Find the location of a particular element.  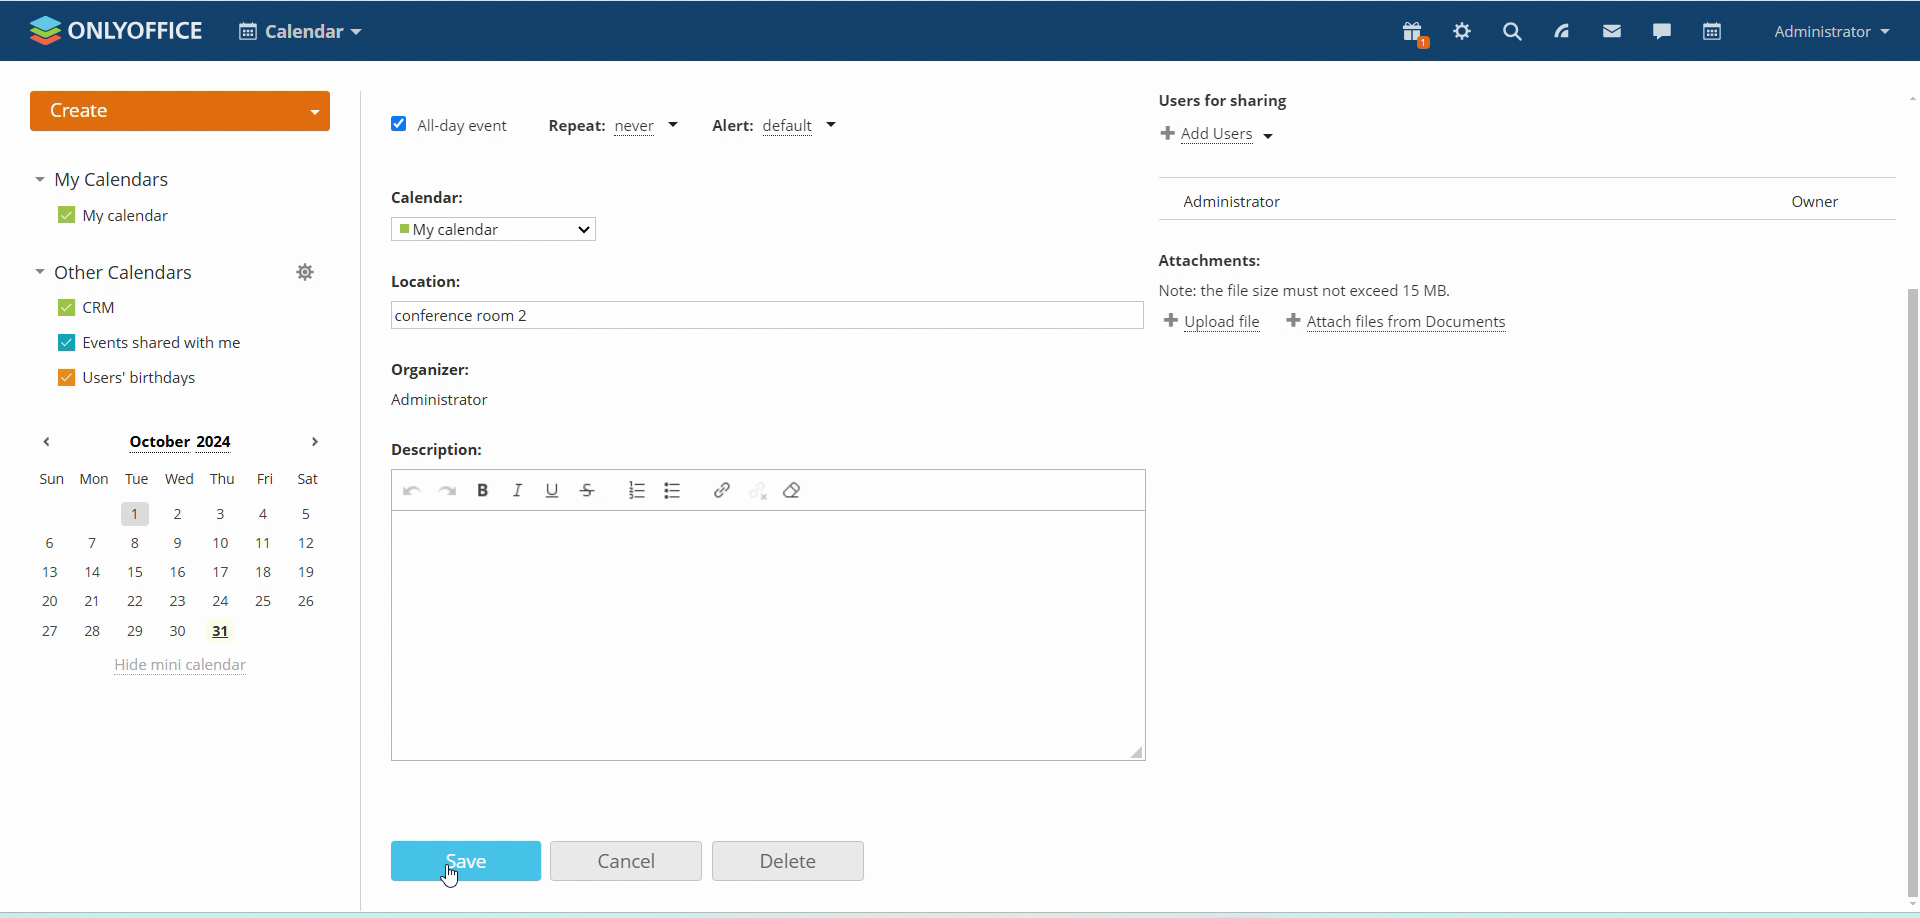

CRM is located at coordinates (90, 308).